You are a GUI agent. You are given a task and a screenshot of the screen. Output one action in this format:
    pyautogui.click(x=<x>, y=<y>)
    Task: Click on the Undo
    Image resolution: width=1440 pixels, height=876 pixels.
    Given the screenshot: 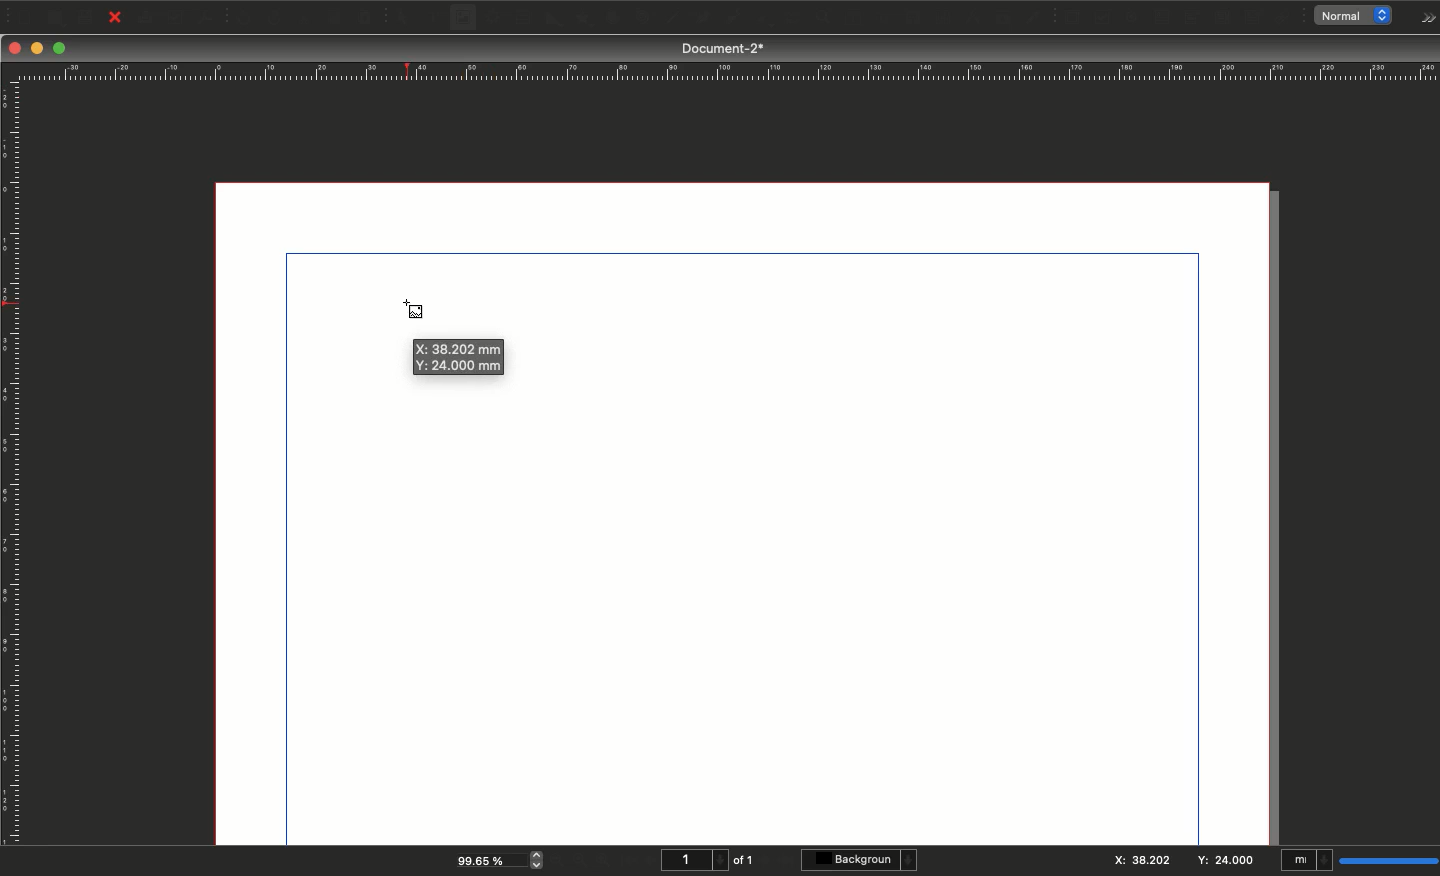 What is the action you would take?
    pyautogui.click(x=244, y=18)
    